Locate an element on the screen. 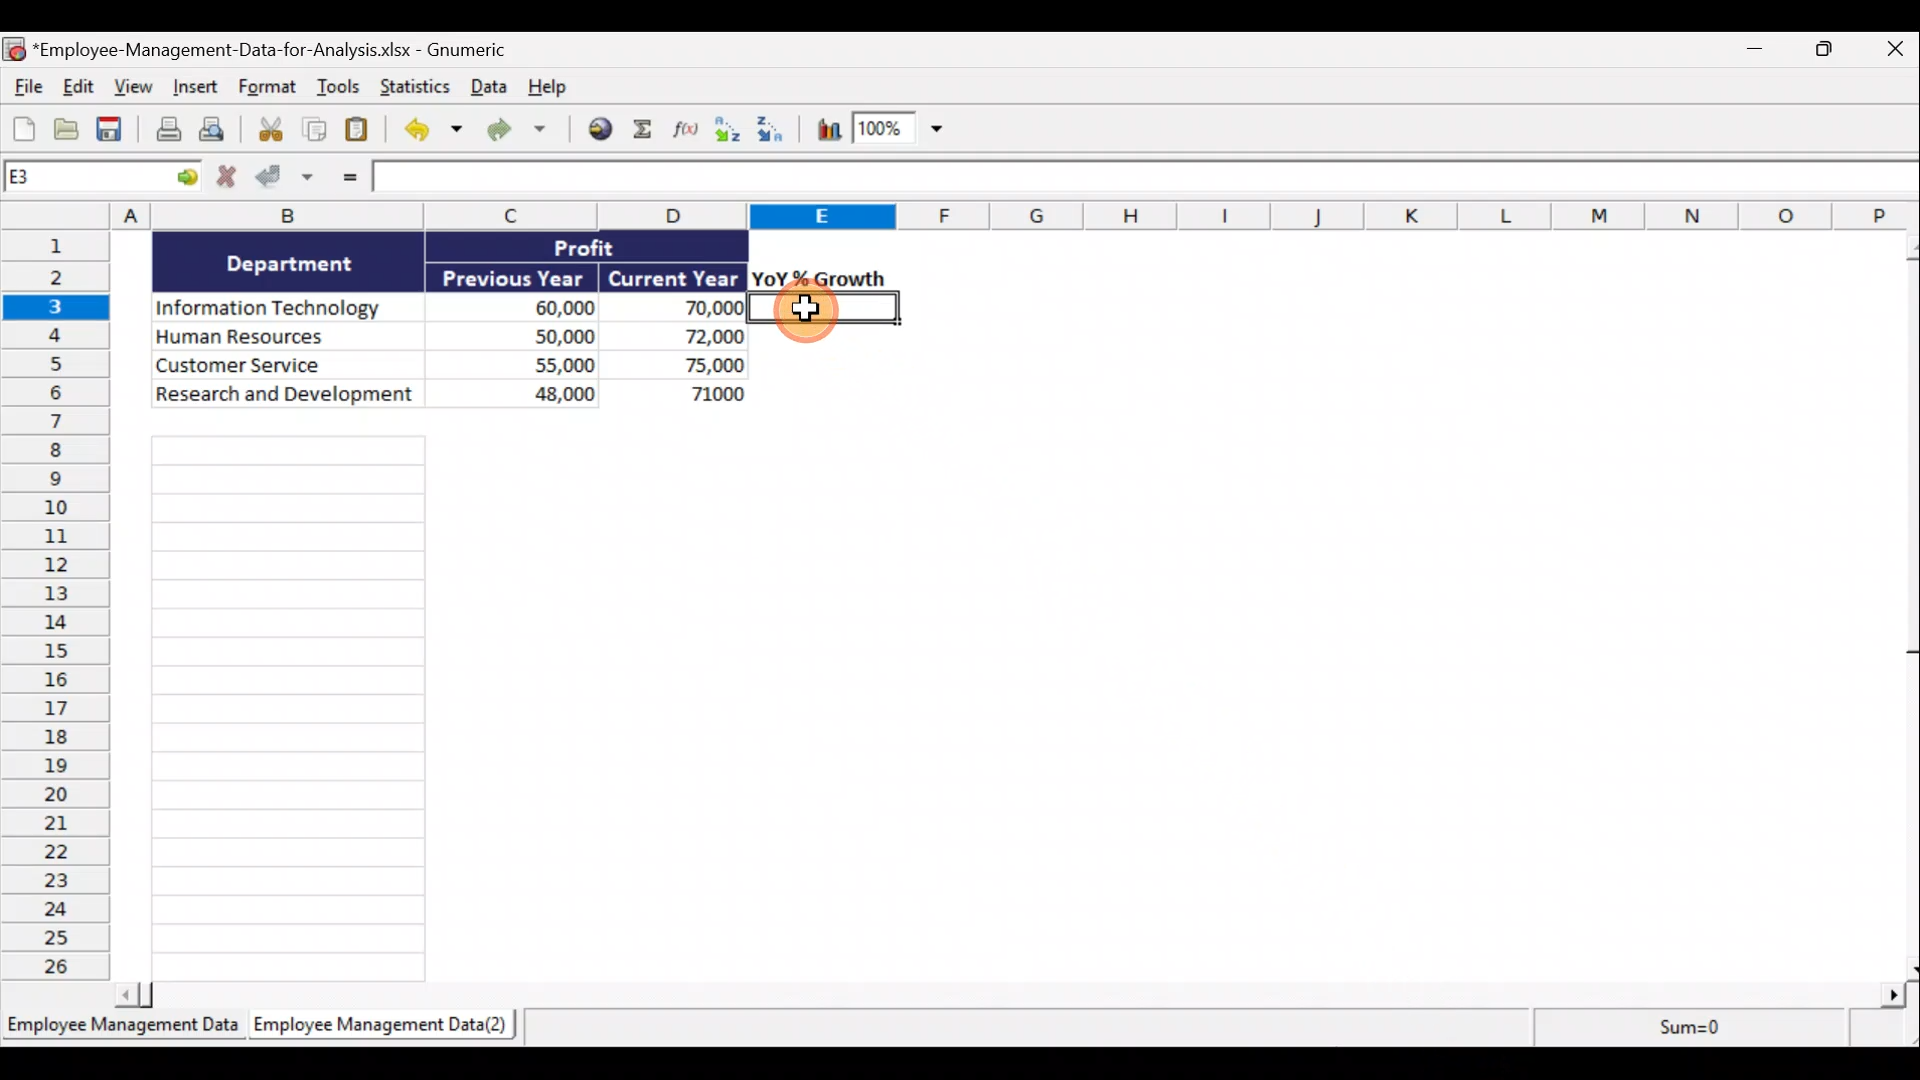  Sort Ascending is located at coordinates (729, 132).